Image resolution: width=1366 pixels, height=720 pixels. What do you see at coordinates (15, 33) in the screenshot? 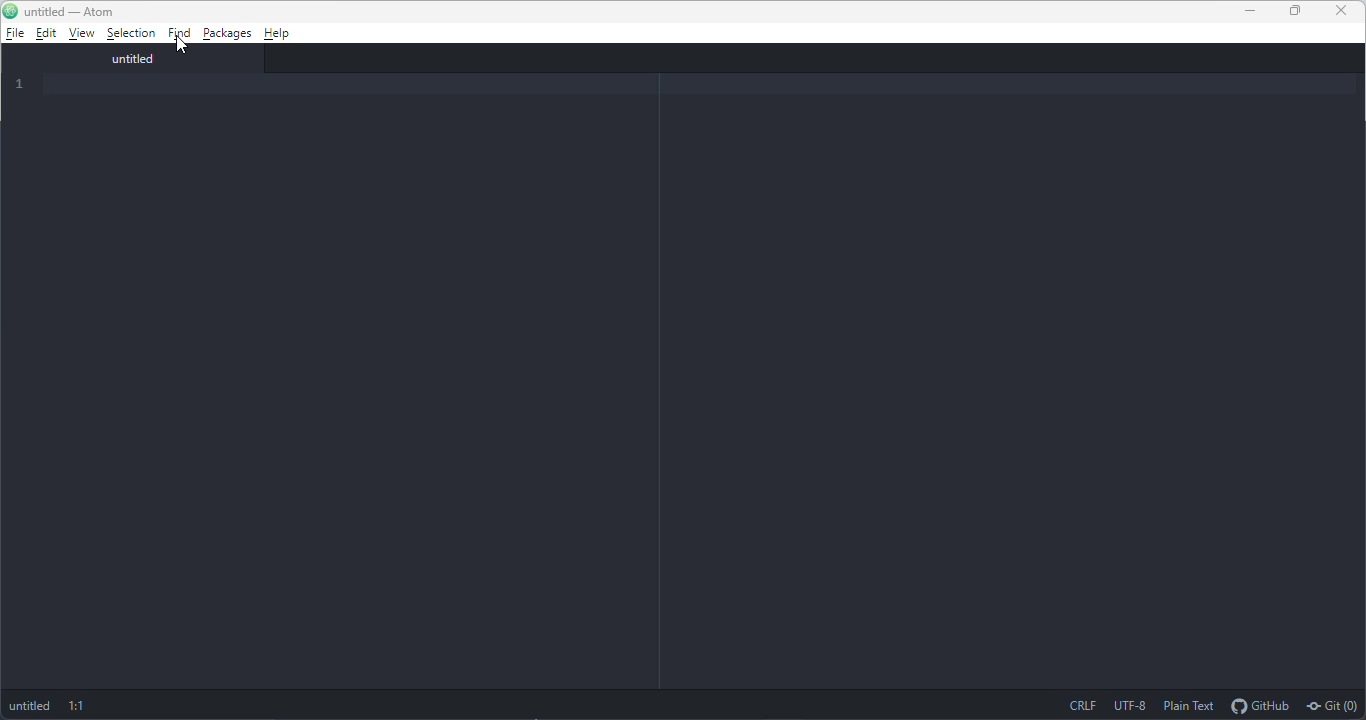
I see `file` at bounding box center [15, 33].